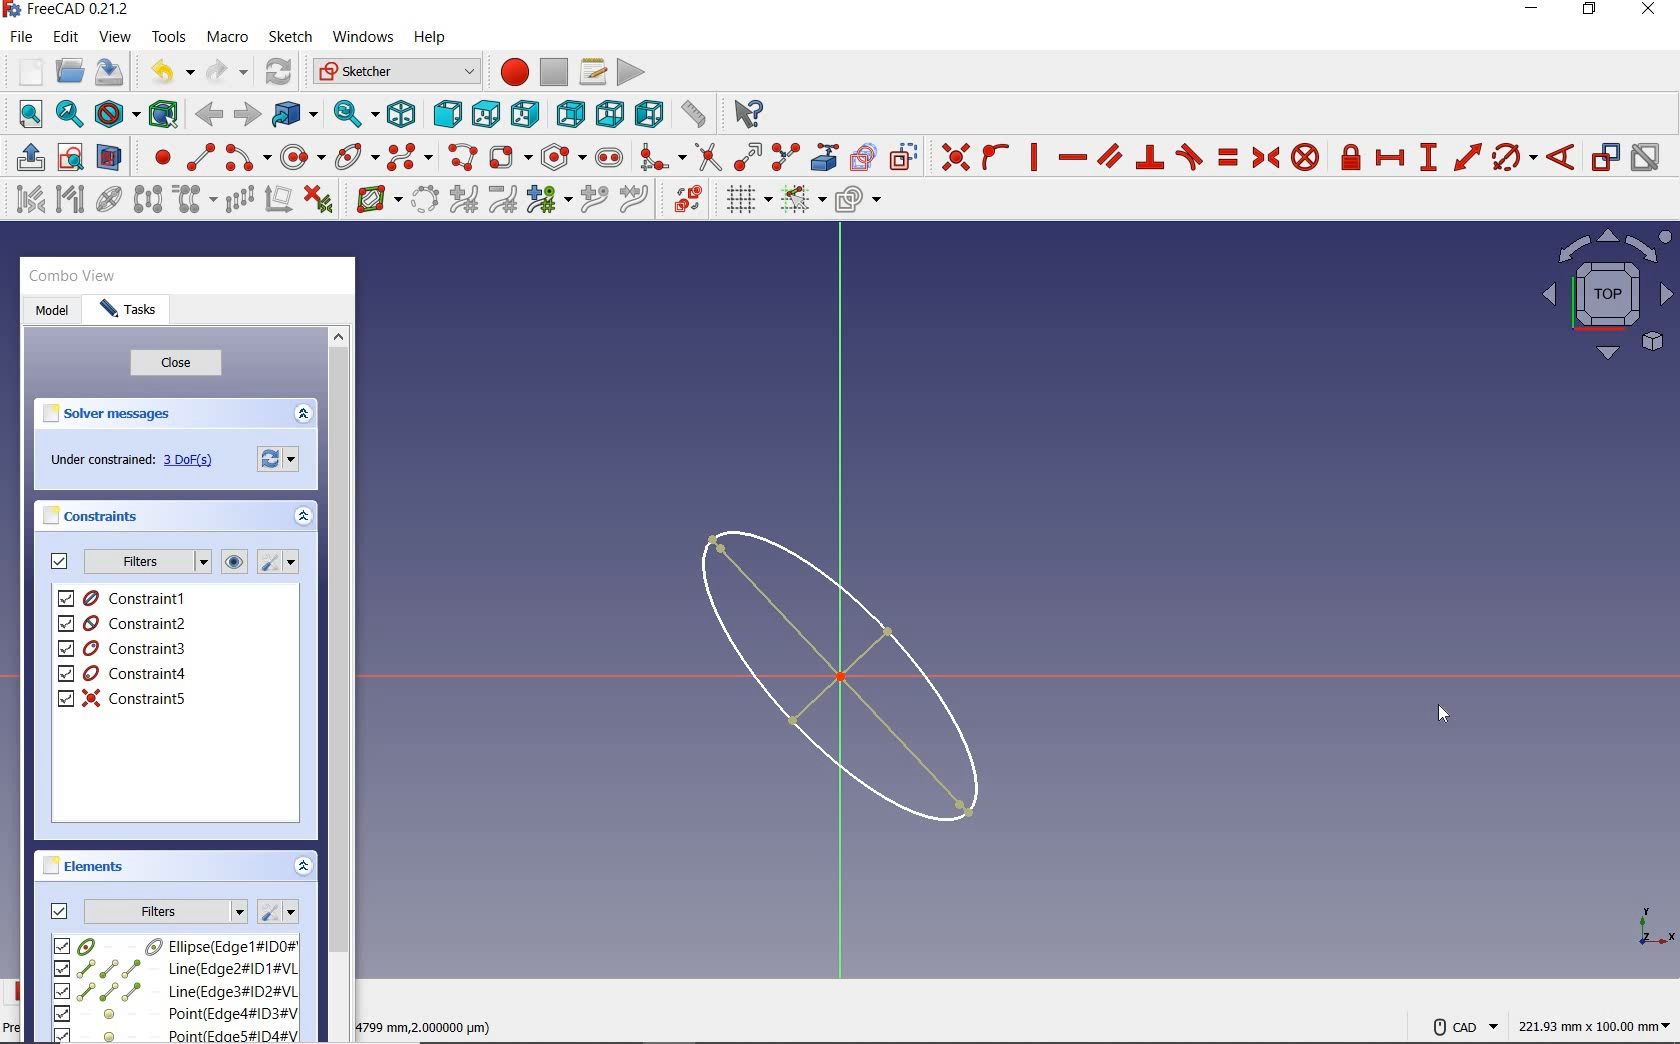  What do you see at coordinates (424, 201) in the screenshot?
I see `convert geometry to B-spline` at bounding box center [424, 201].